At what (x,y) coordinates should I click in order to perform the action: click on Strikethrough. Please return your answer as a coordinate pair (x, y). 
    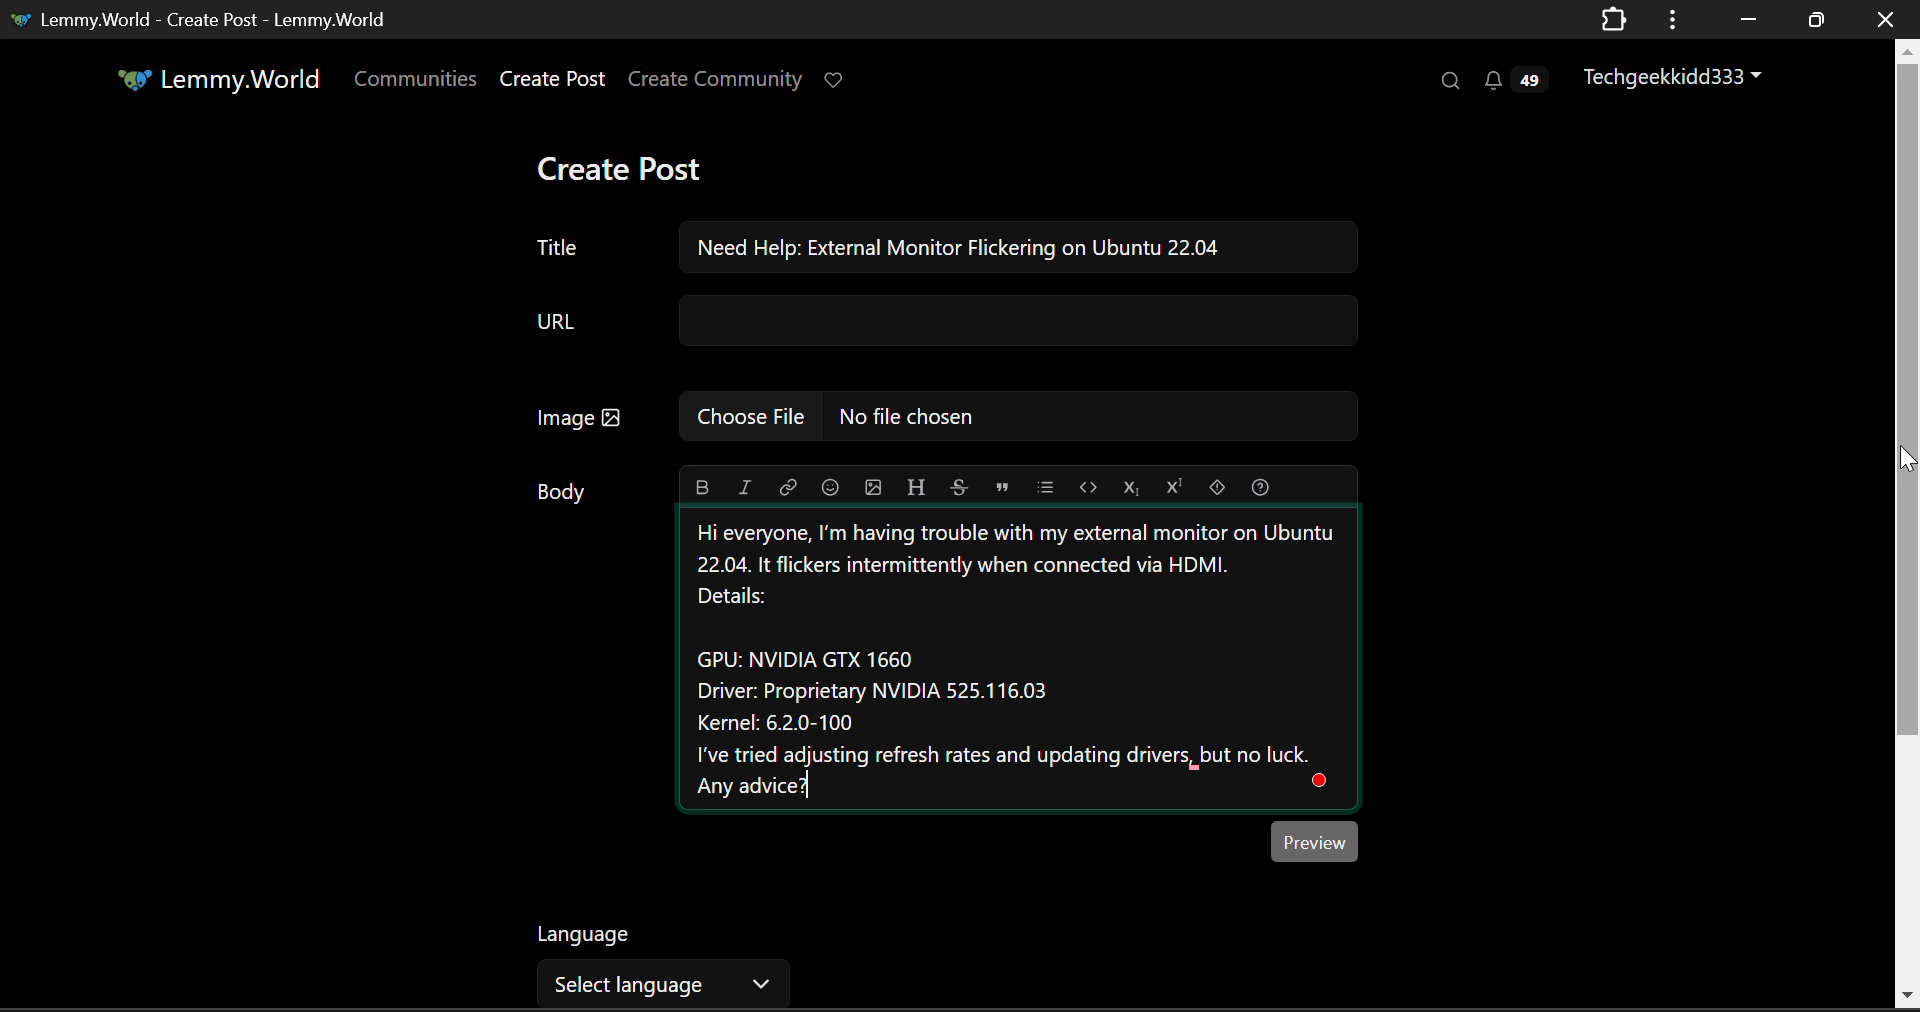
    Looking at the image, I should click on (959, 489).